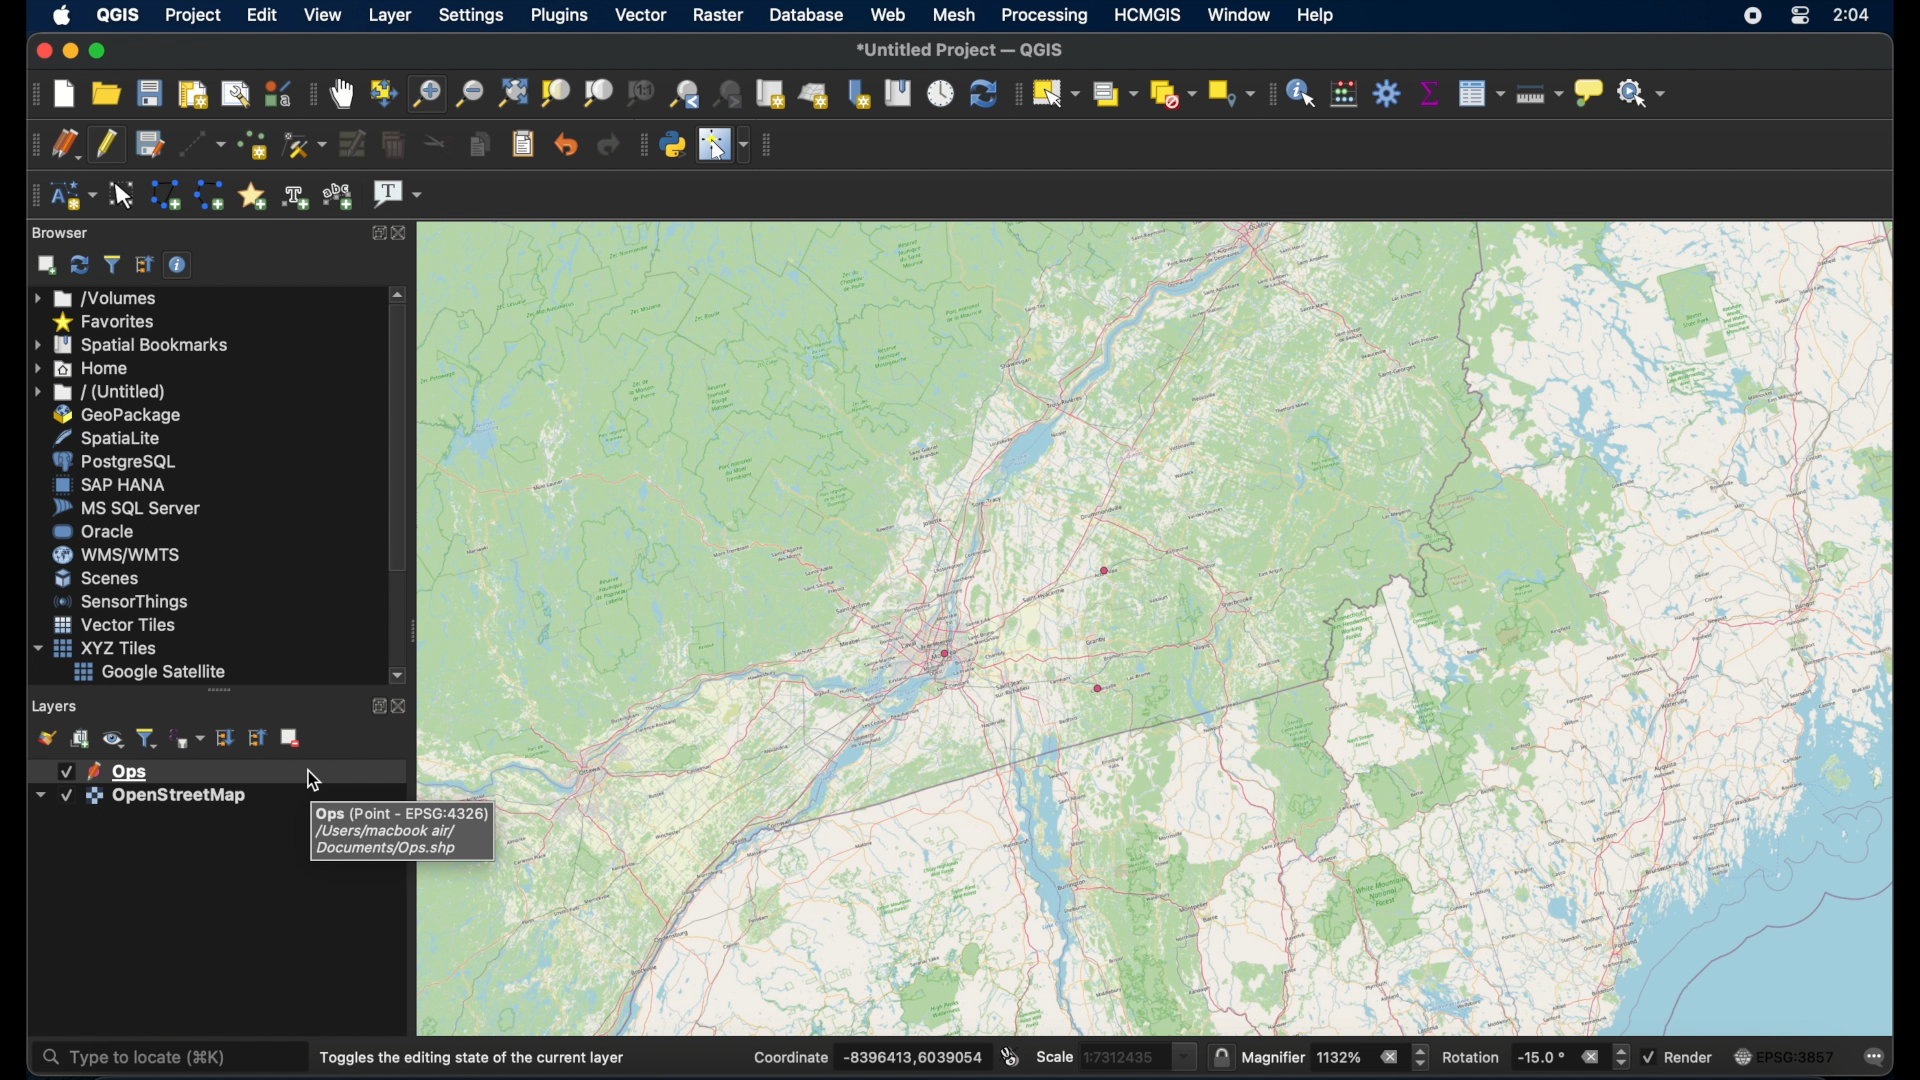  Describe the element at coordinates (44, 266) in the screenshot. I see `add selected layer` at that location.